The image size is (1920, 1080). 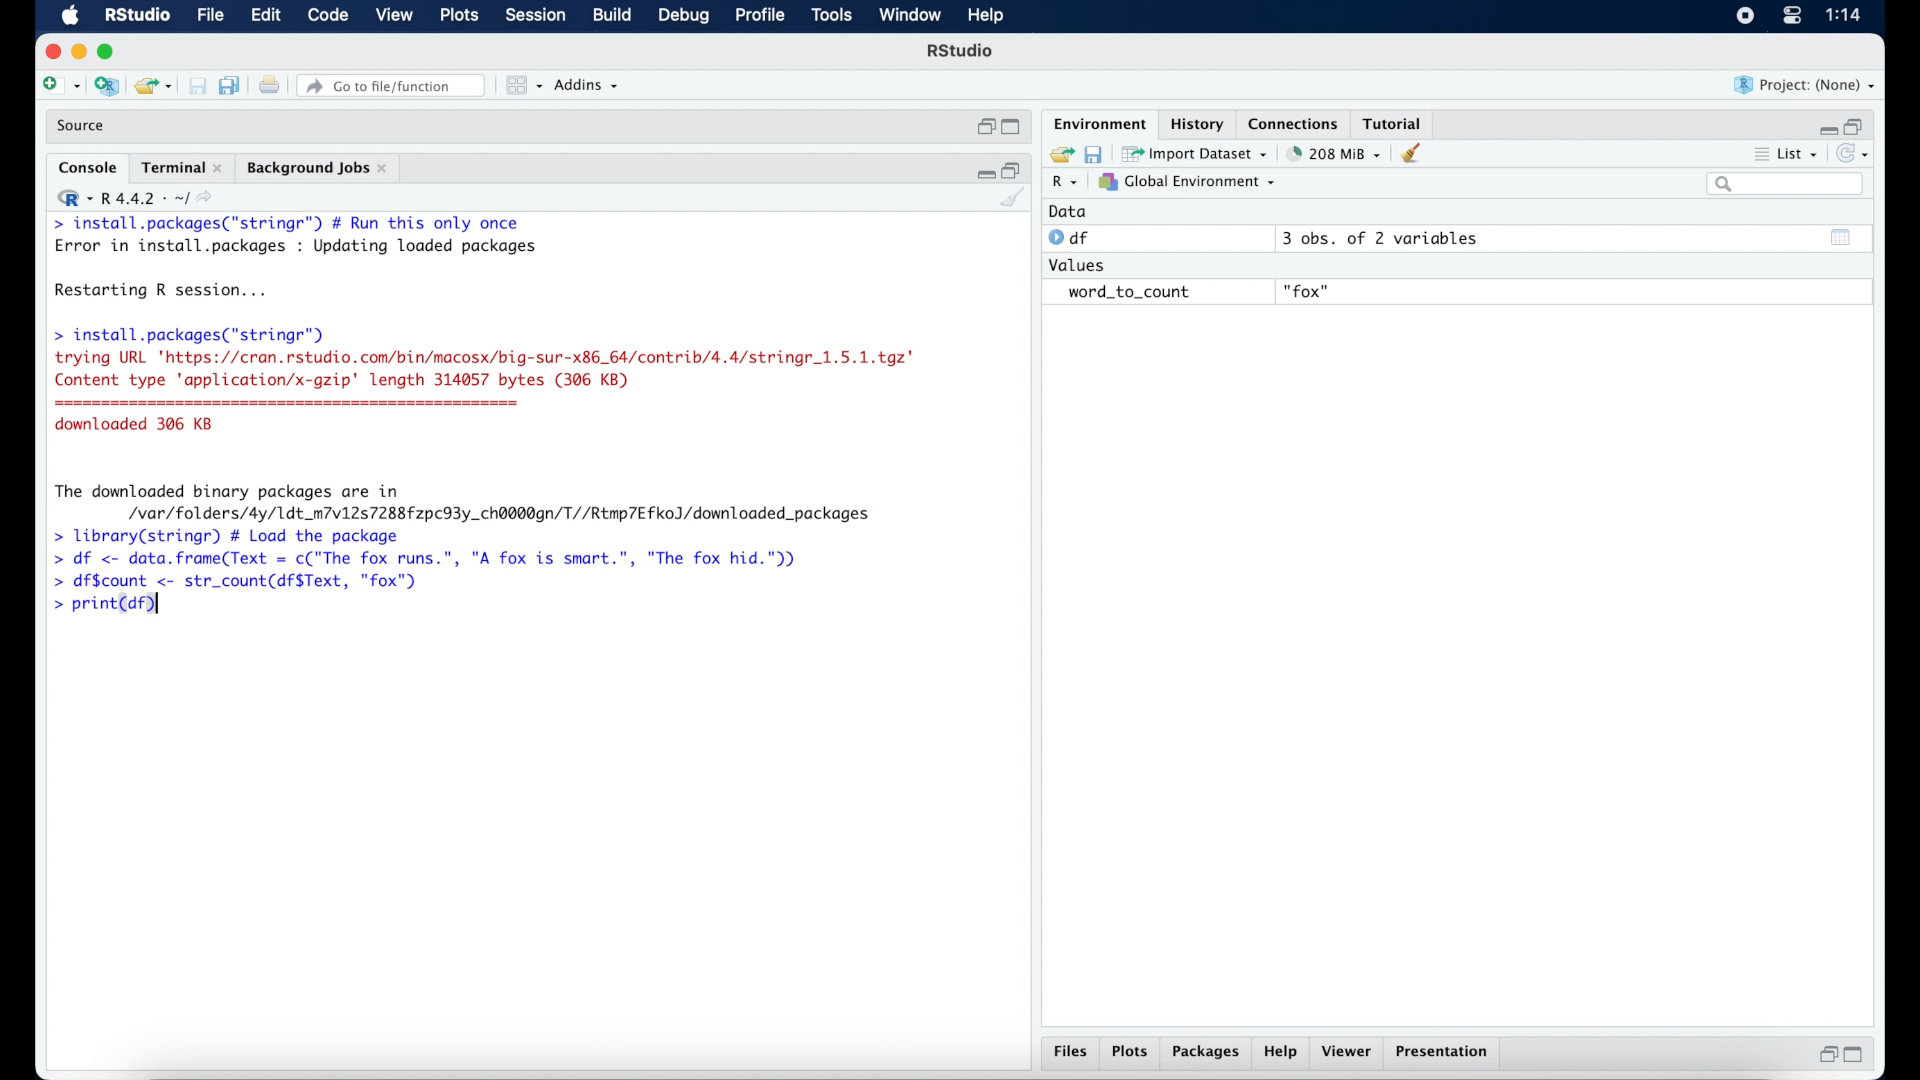 What do you see at coordinates (136, 16) in the screenshot?
I see `R Studio` at bounding box center [136, 16].